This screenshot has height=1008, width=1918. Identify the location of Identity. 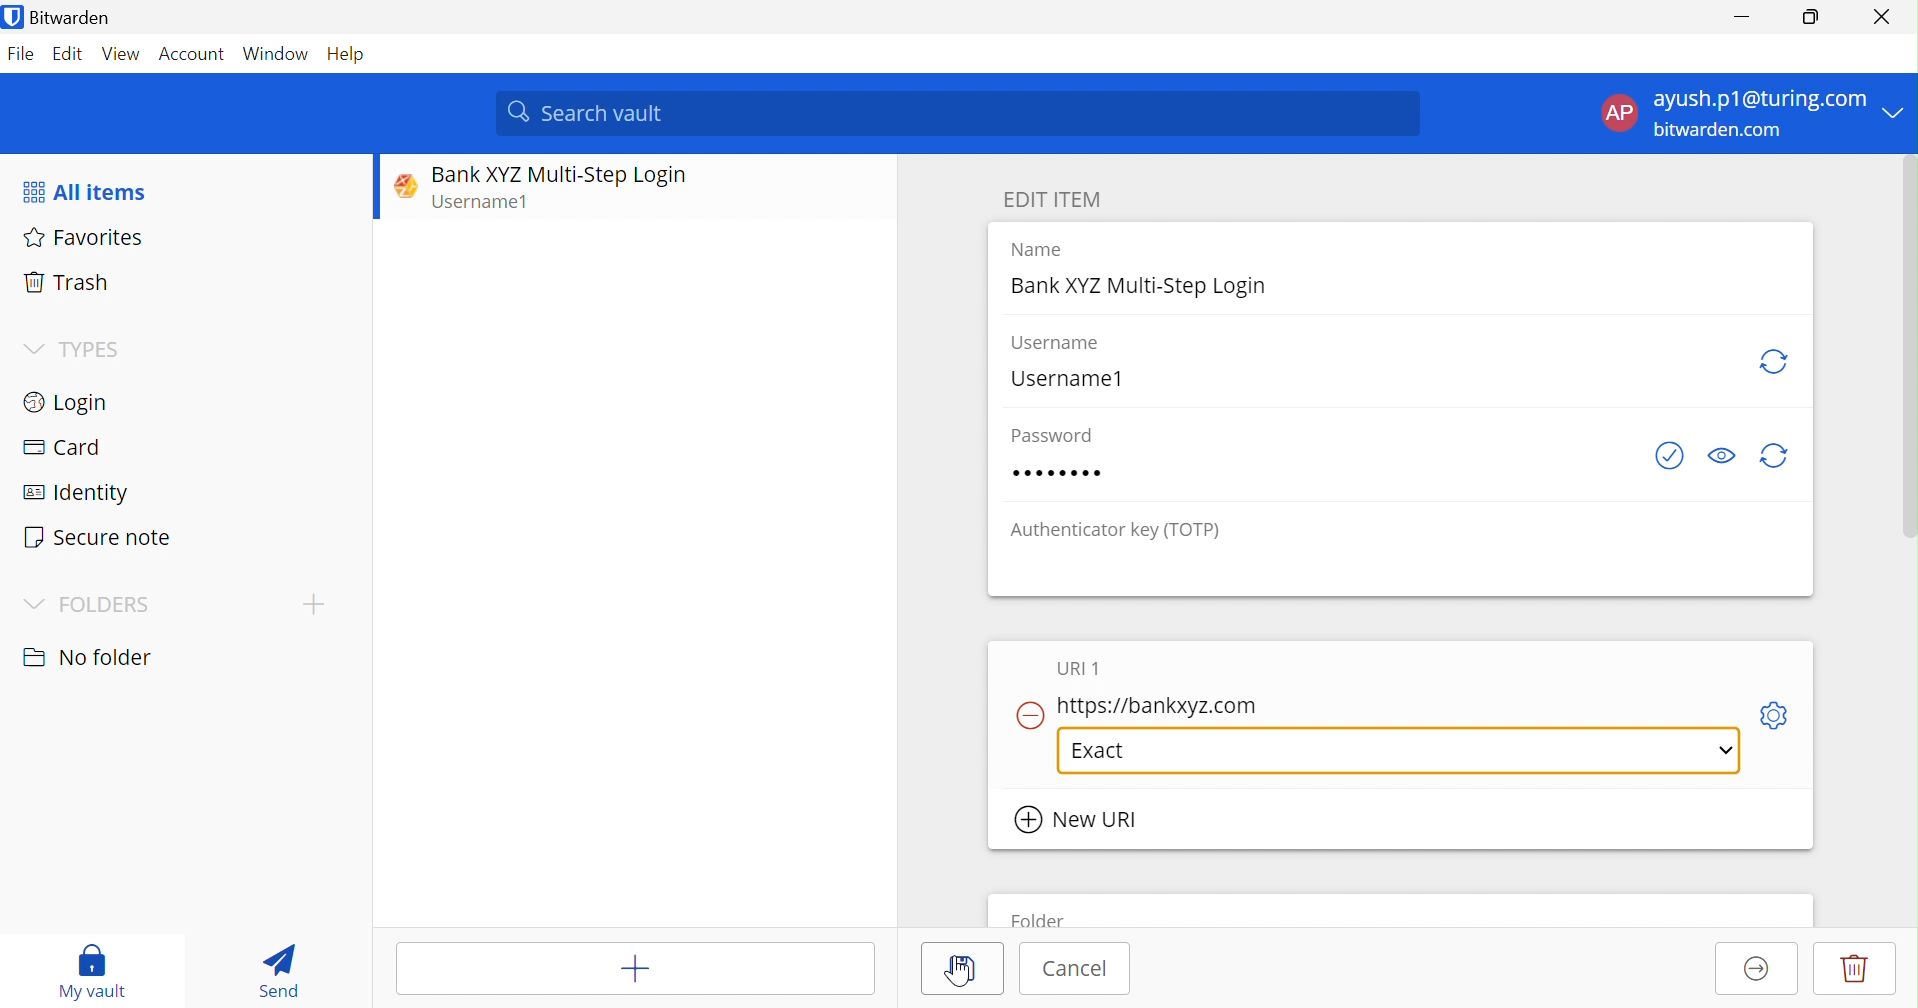
(77, 494).